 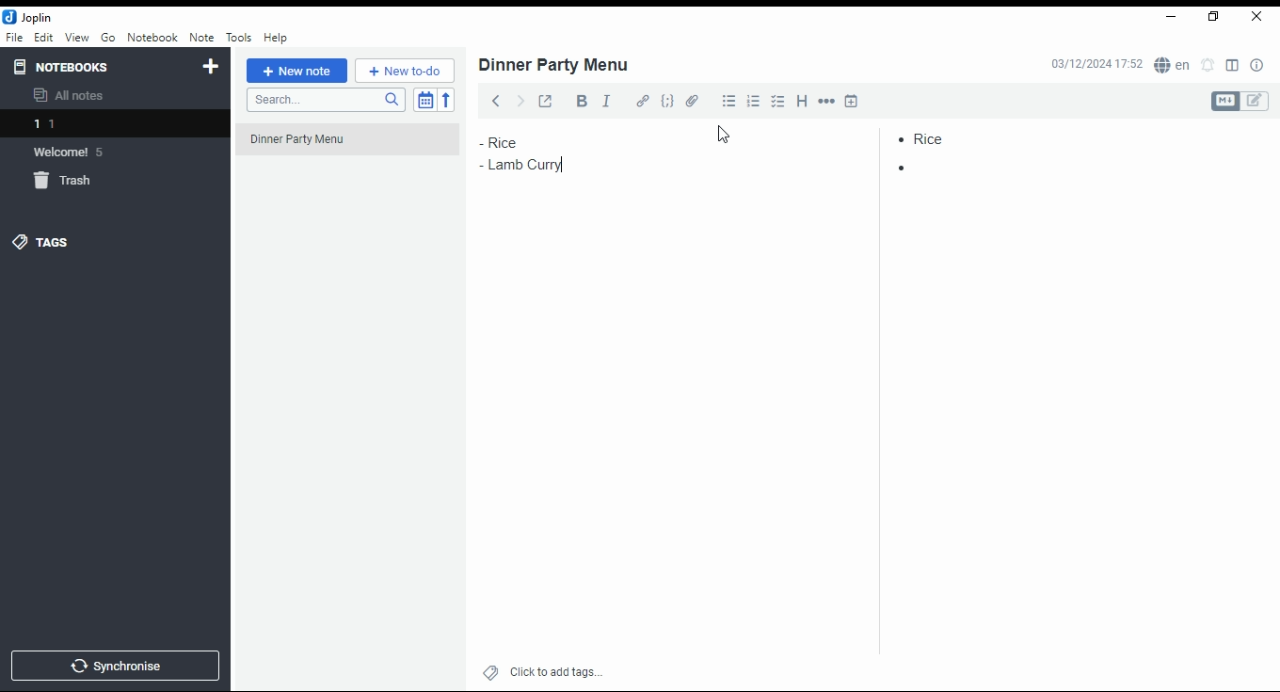 I want to click on bullet list, so click(x=731, y=101).